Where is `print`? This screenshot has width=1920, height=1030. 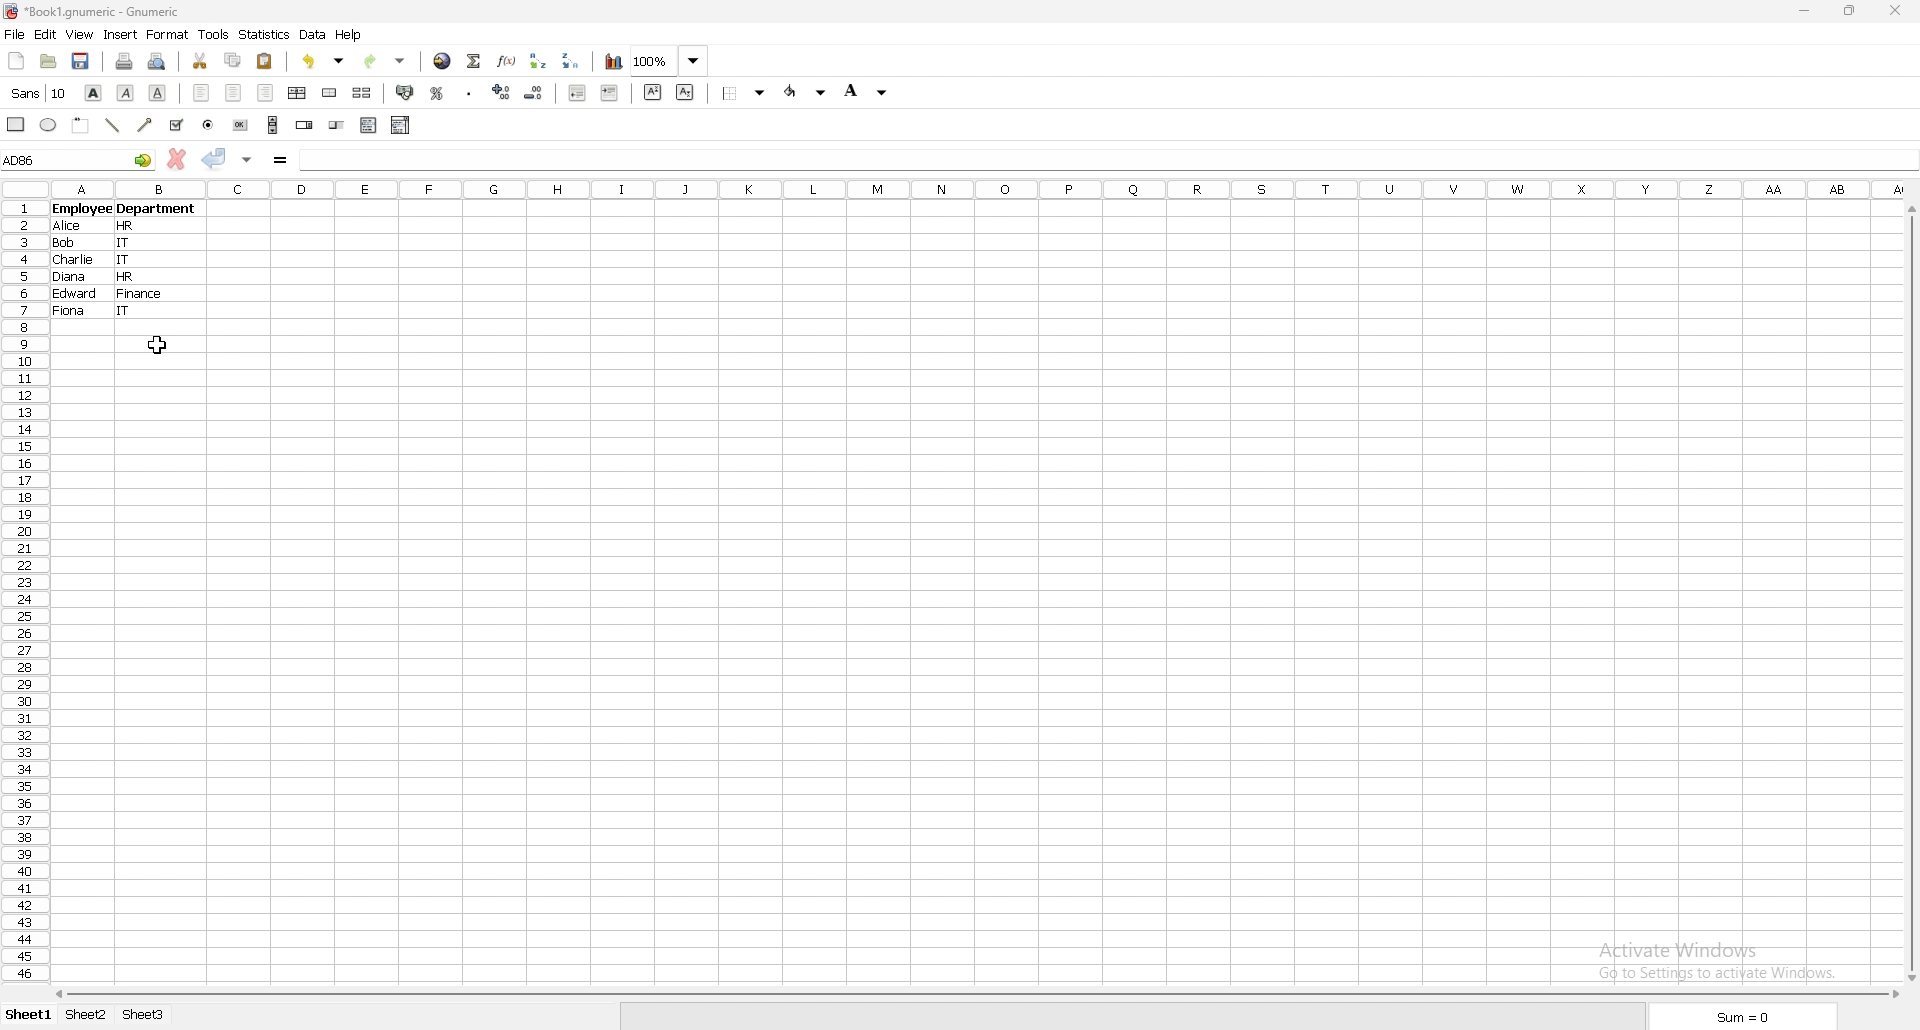
print is located at coordinates (125, 61).